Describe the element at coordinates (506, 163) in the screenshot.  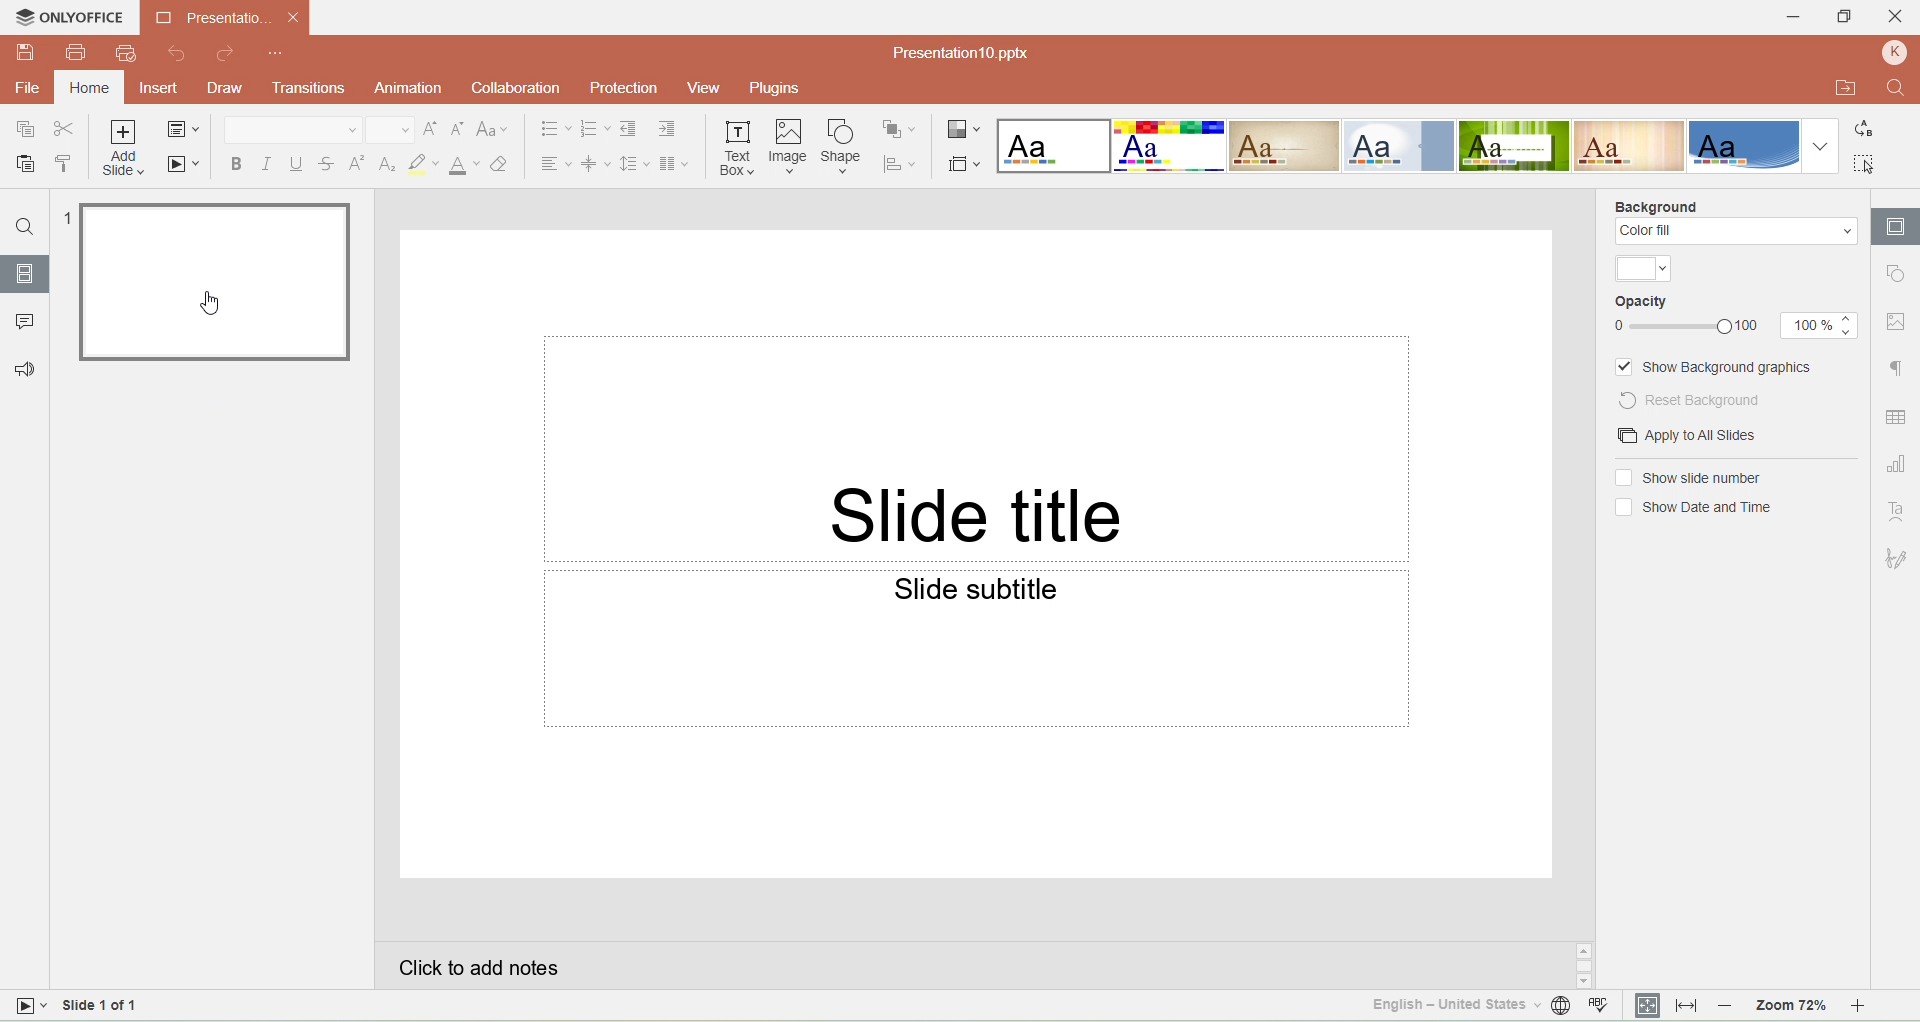
I see `Clear style` at that location.